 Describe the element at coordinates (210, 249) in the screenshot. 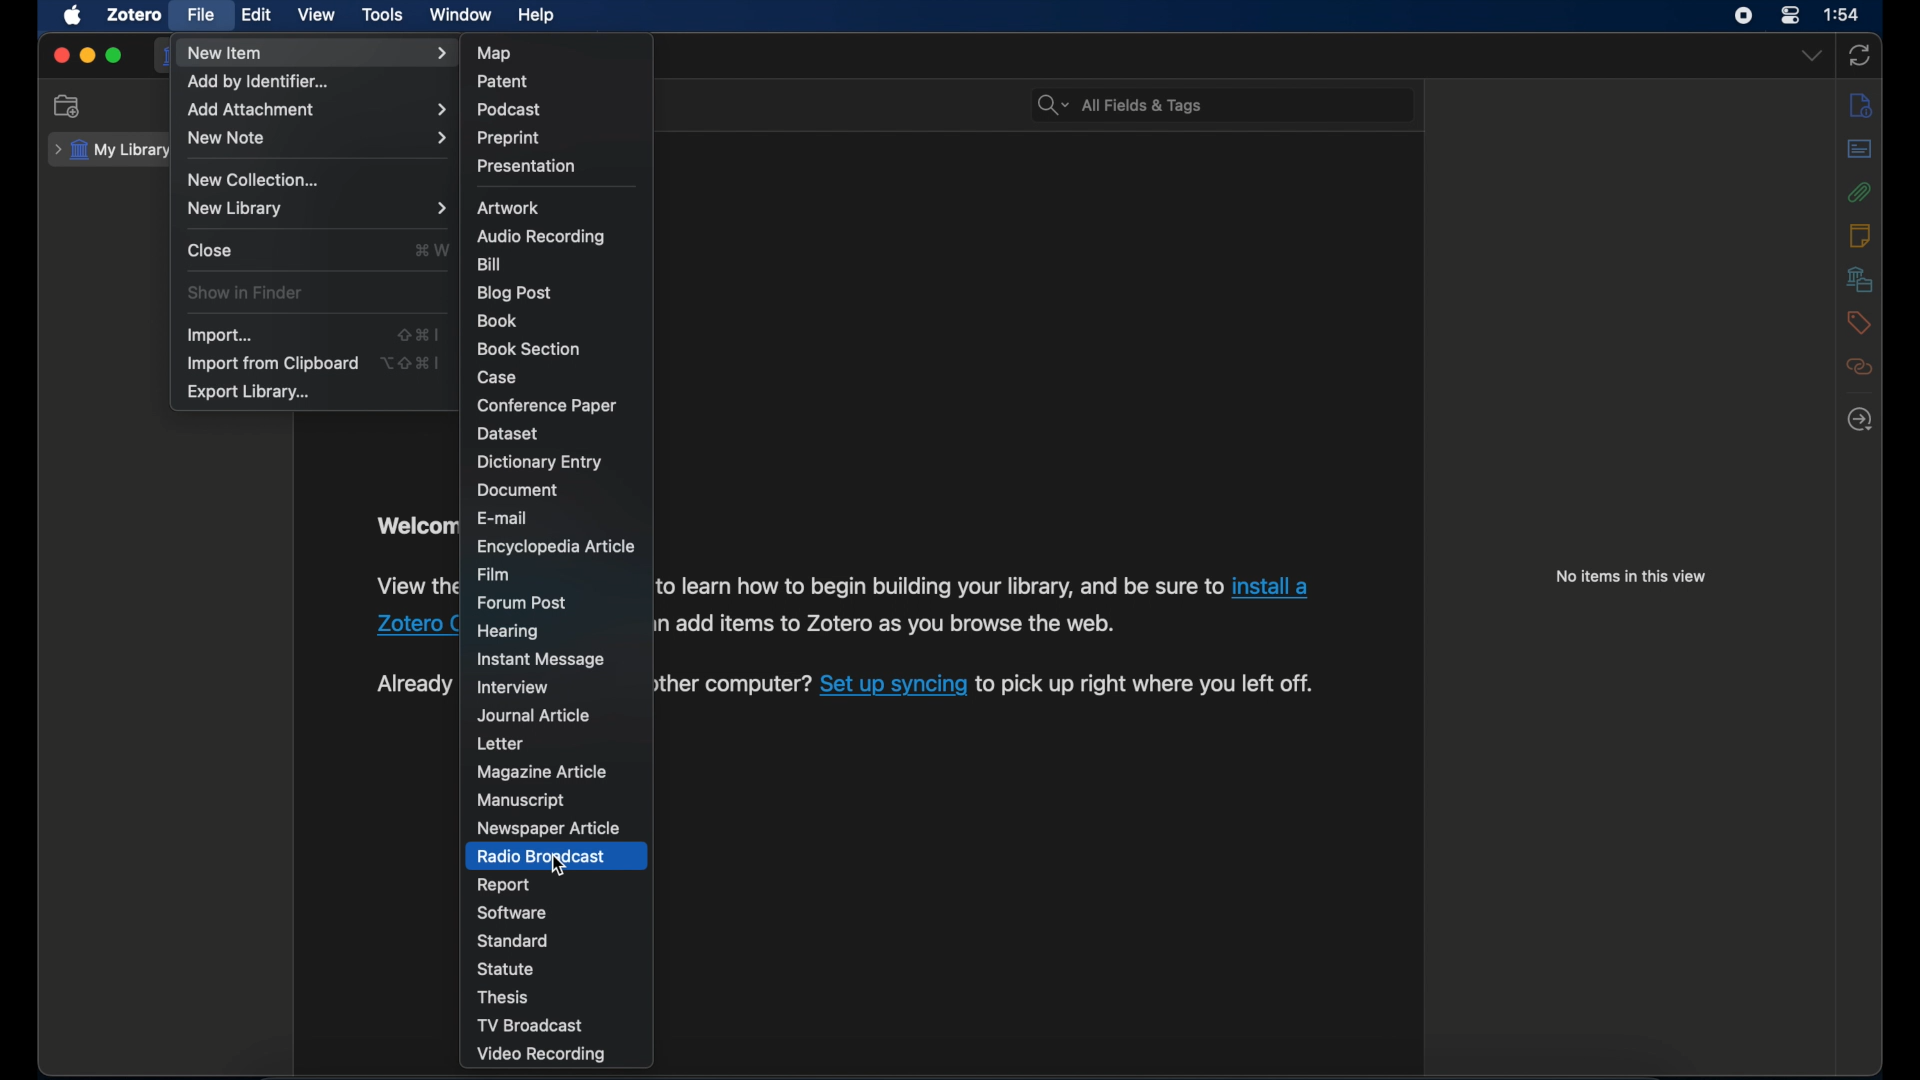

I see `close` at that location.